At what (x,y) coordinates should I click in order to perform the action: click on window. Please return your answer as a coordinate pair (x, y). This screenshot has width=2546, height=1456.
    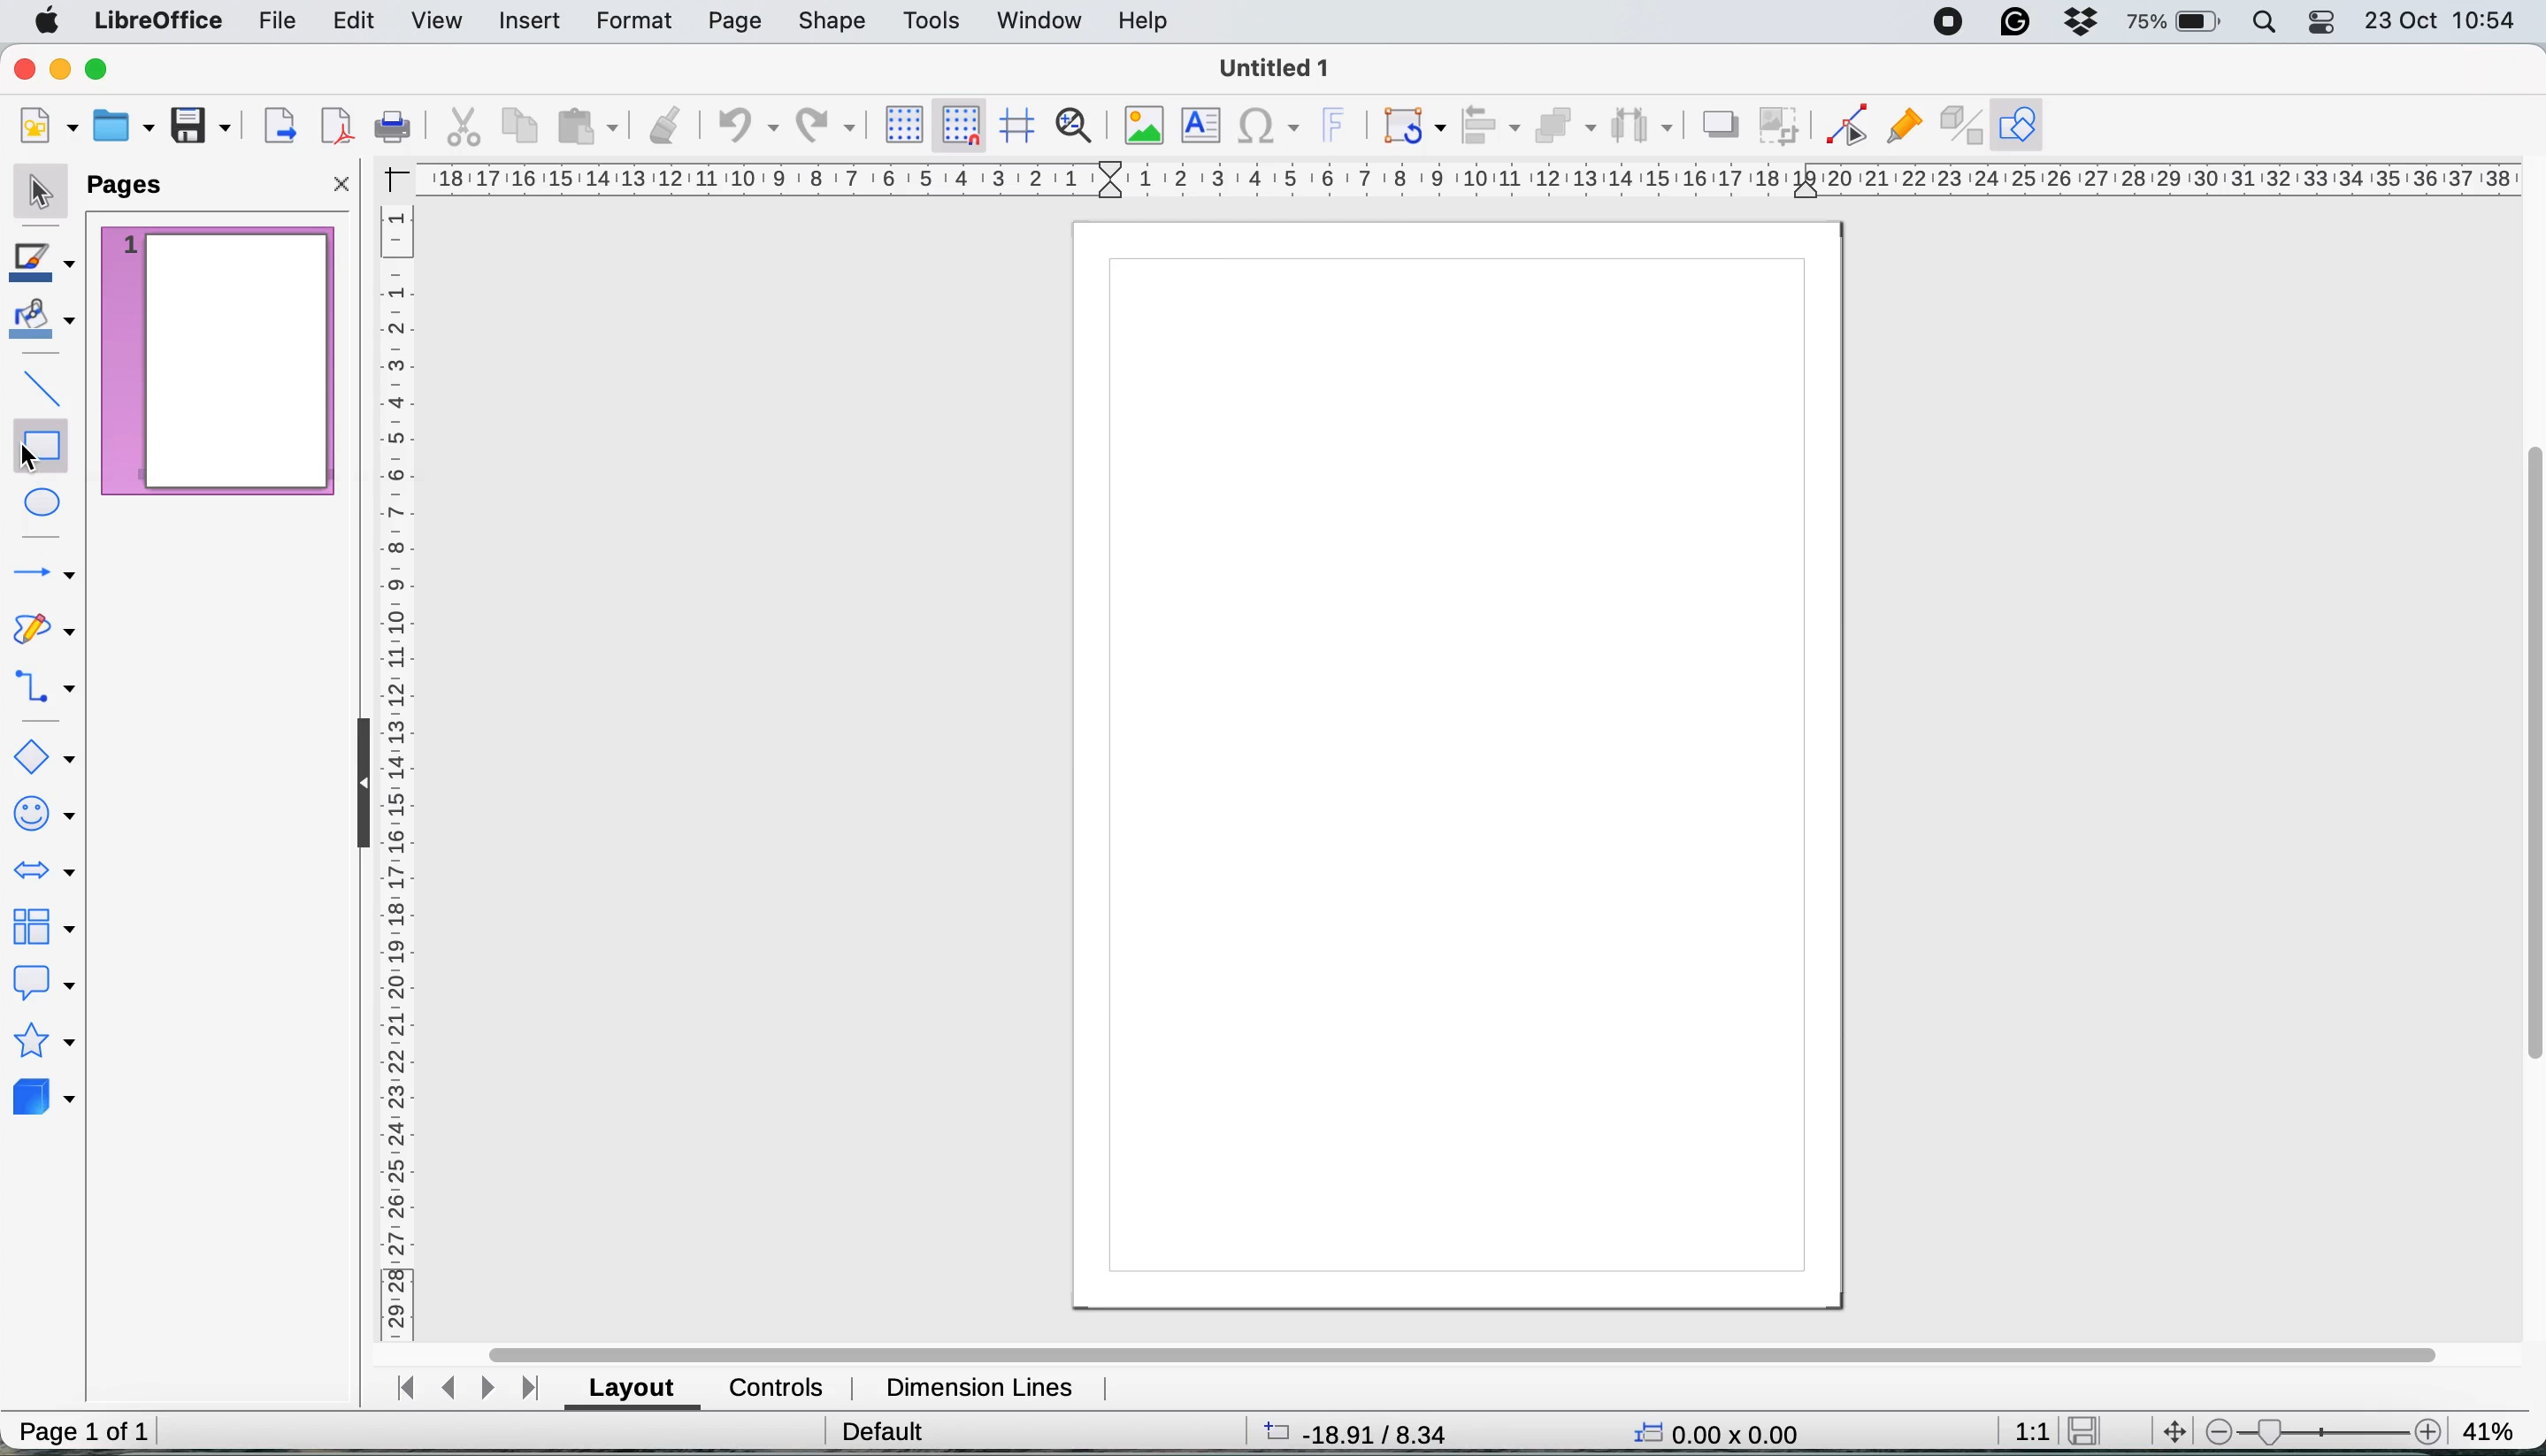
    Looking at the image, I should click on (1038, 18).